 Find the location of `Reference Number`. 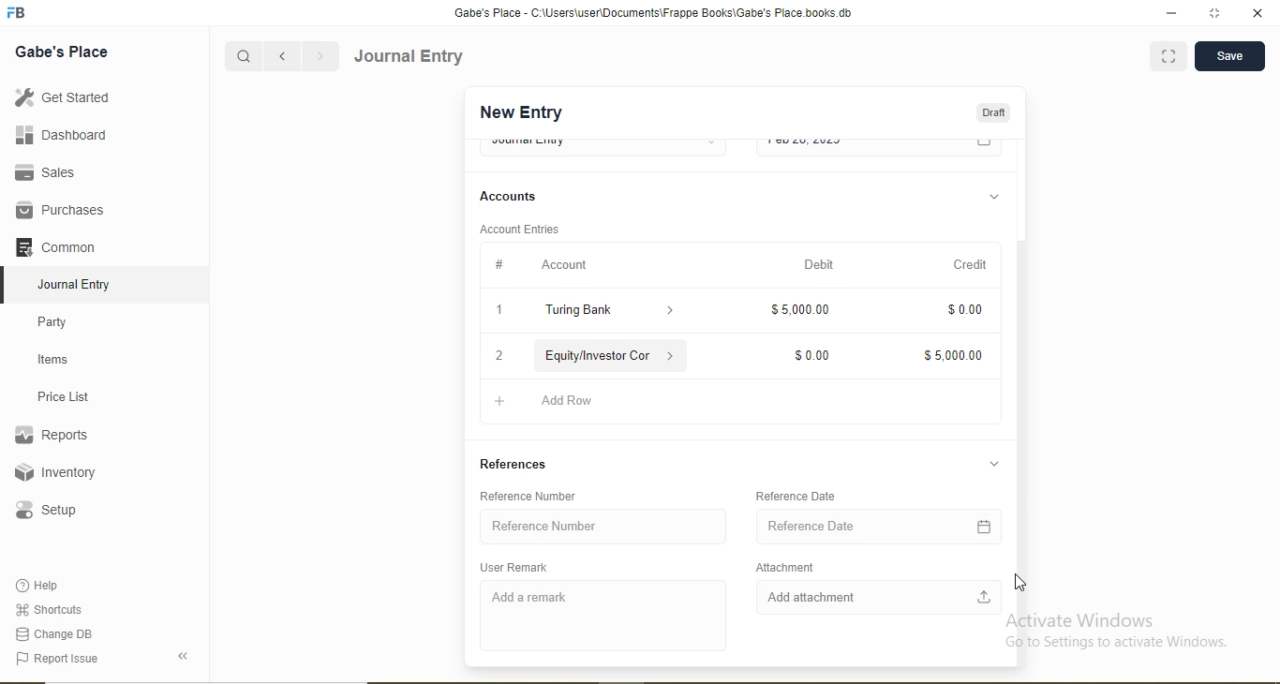

Reference Number is located at coordinates (545, 526).